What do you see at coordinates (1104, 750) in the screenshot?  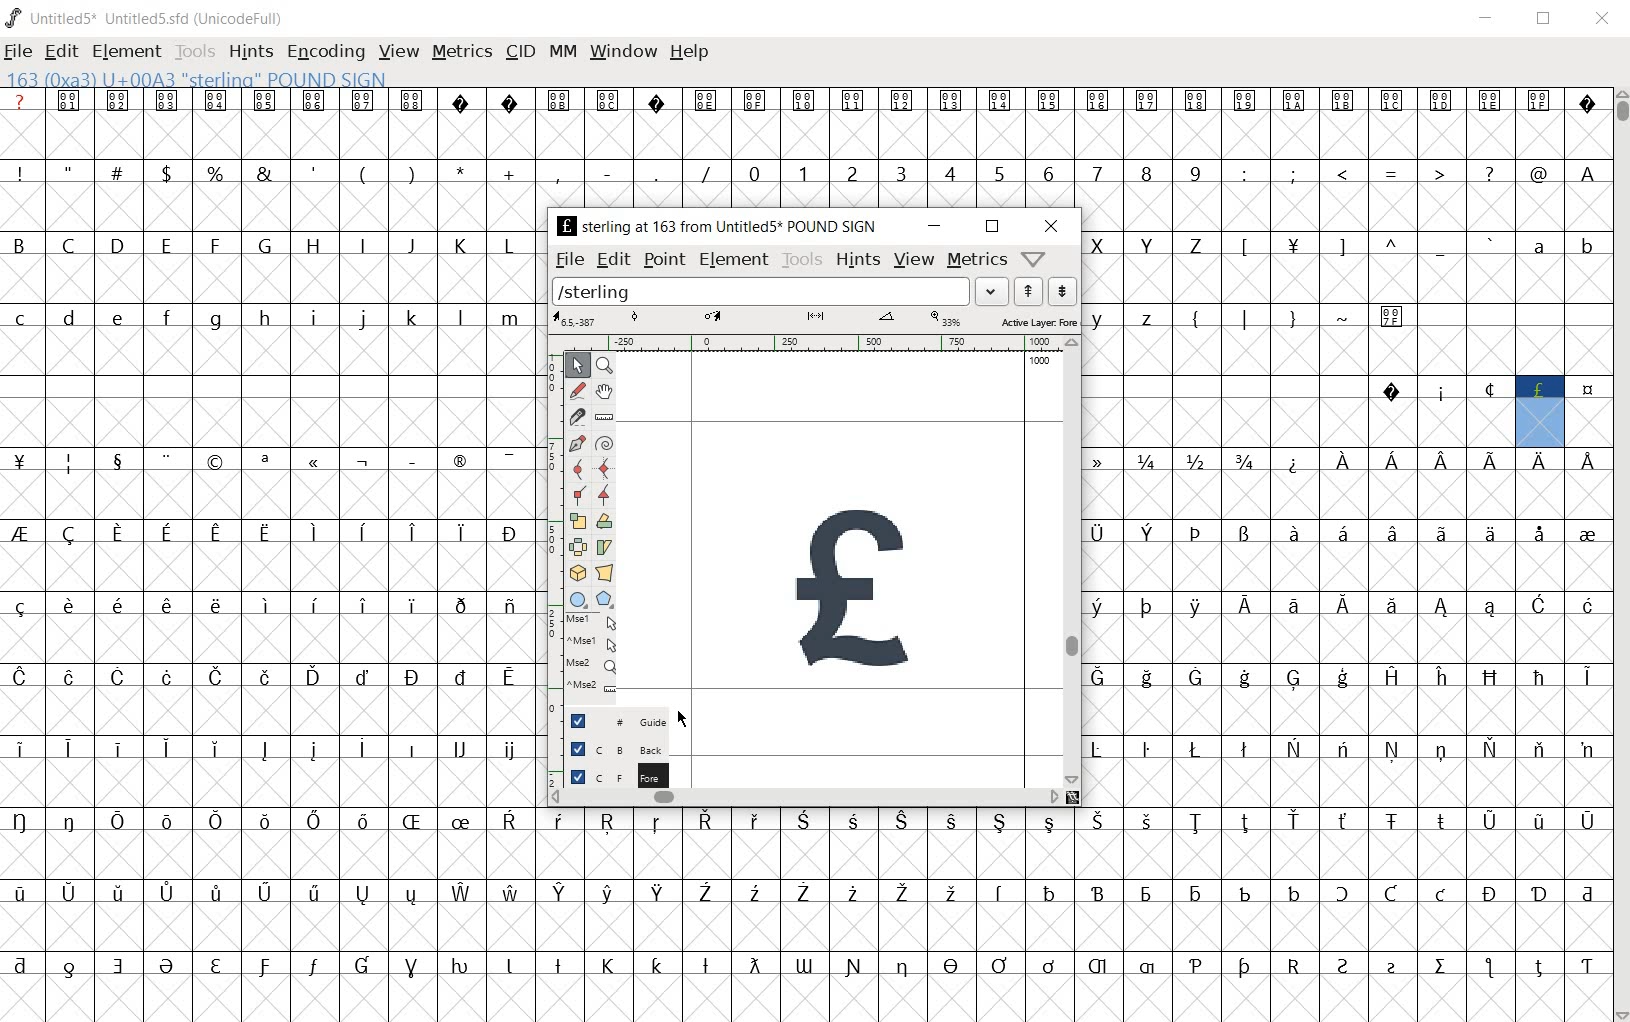 I see `Symbol` at bounding box center [1104, 750].